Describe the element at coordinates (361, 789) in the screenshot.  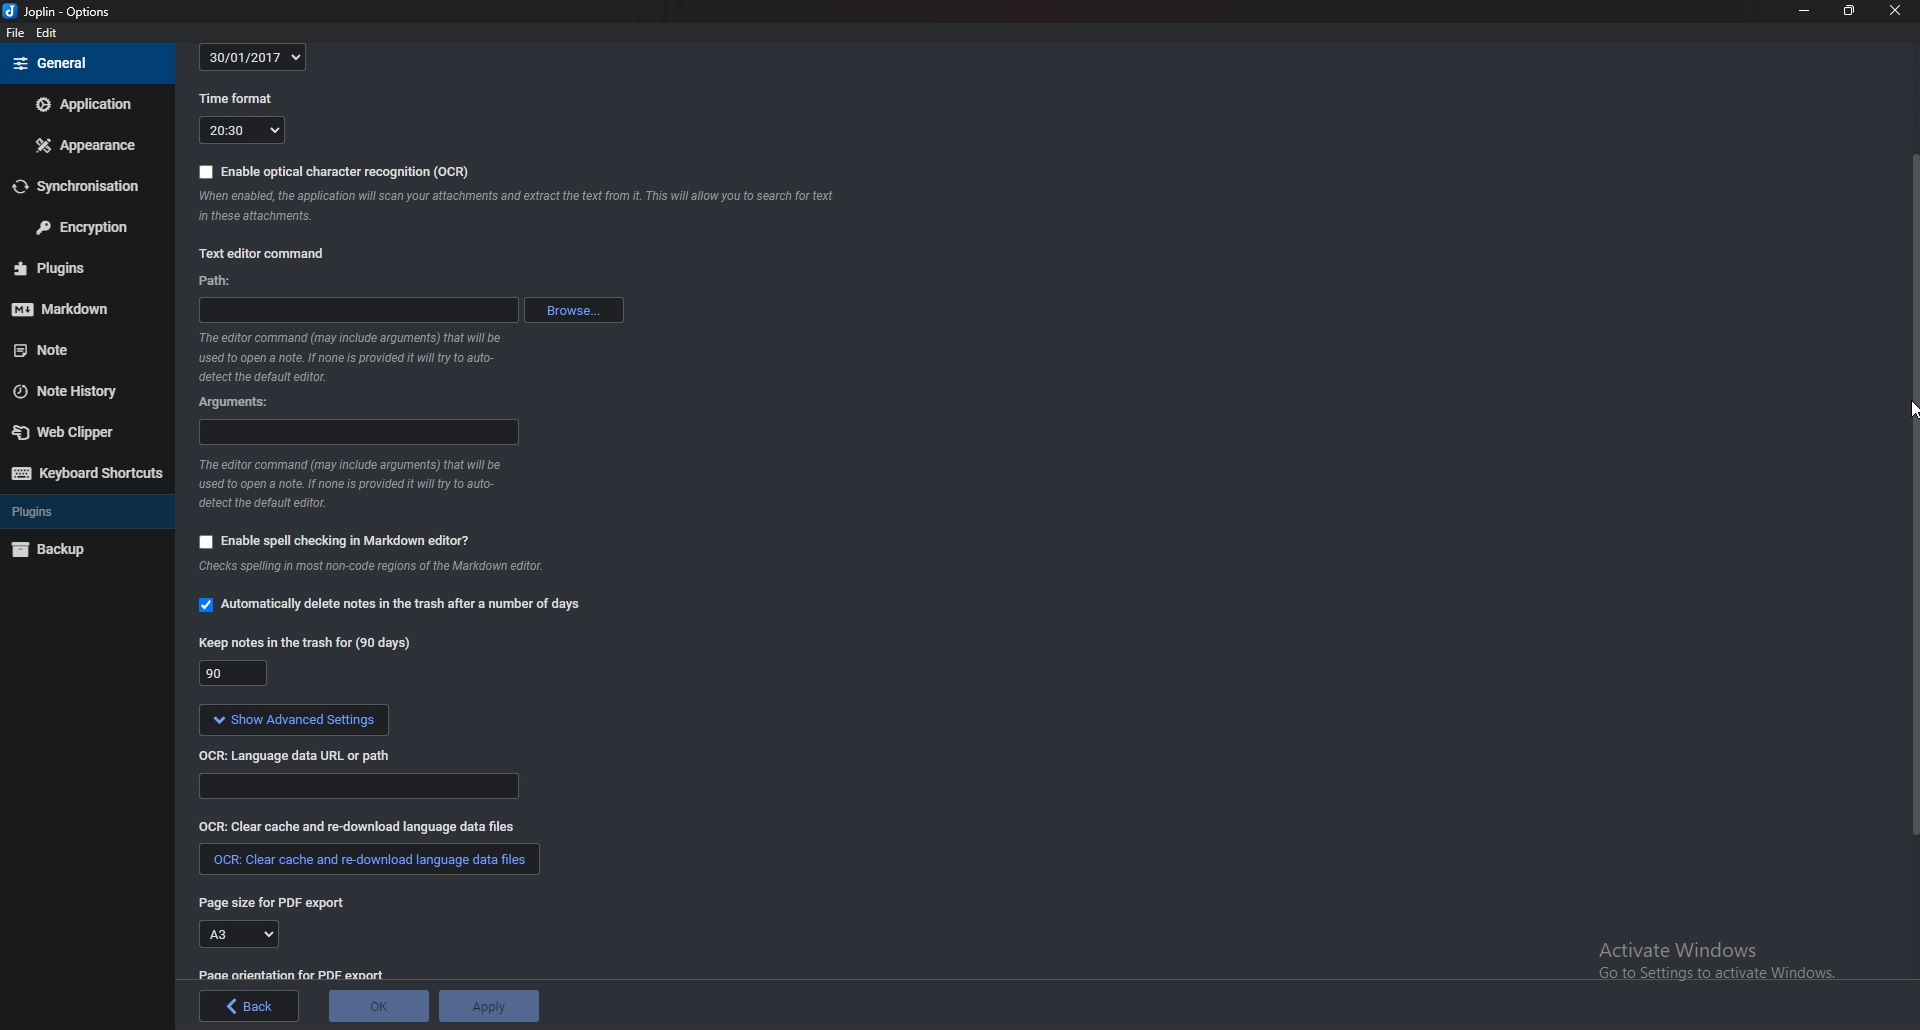
I see `Language data` at that location.